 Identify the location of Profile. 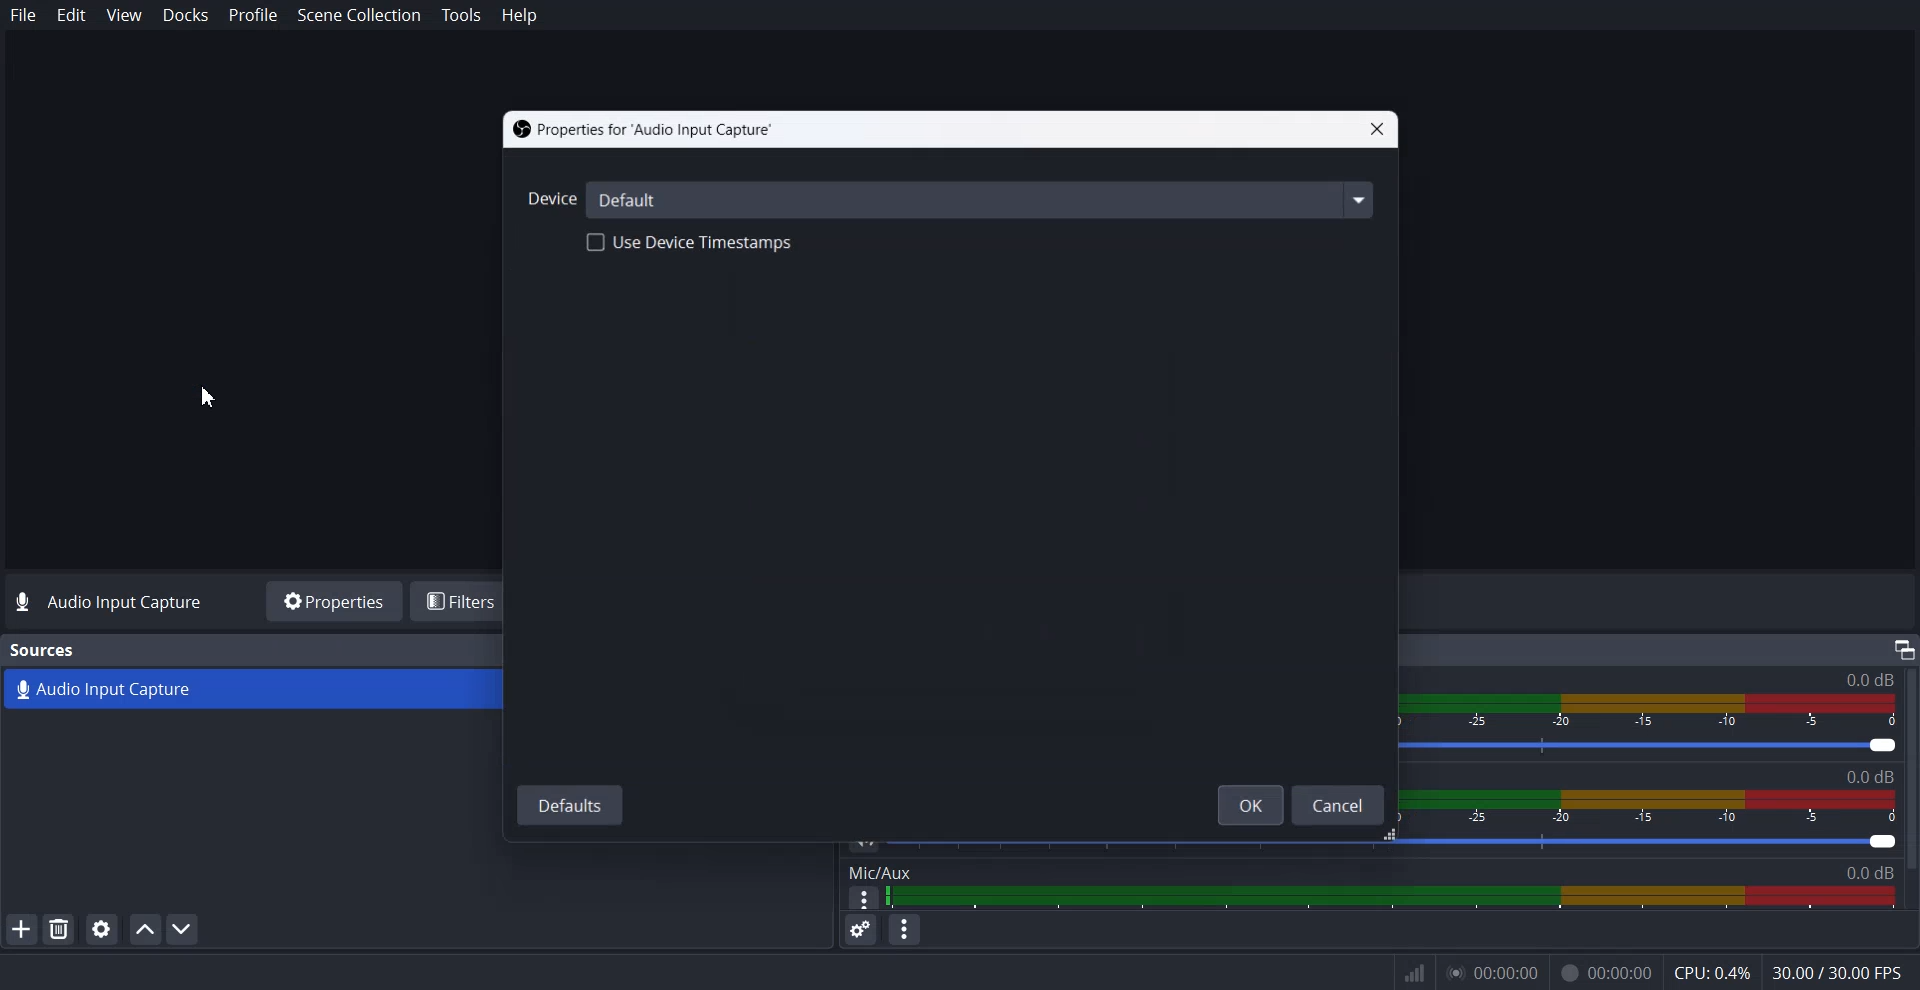
(253, 15).